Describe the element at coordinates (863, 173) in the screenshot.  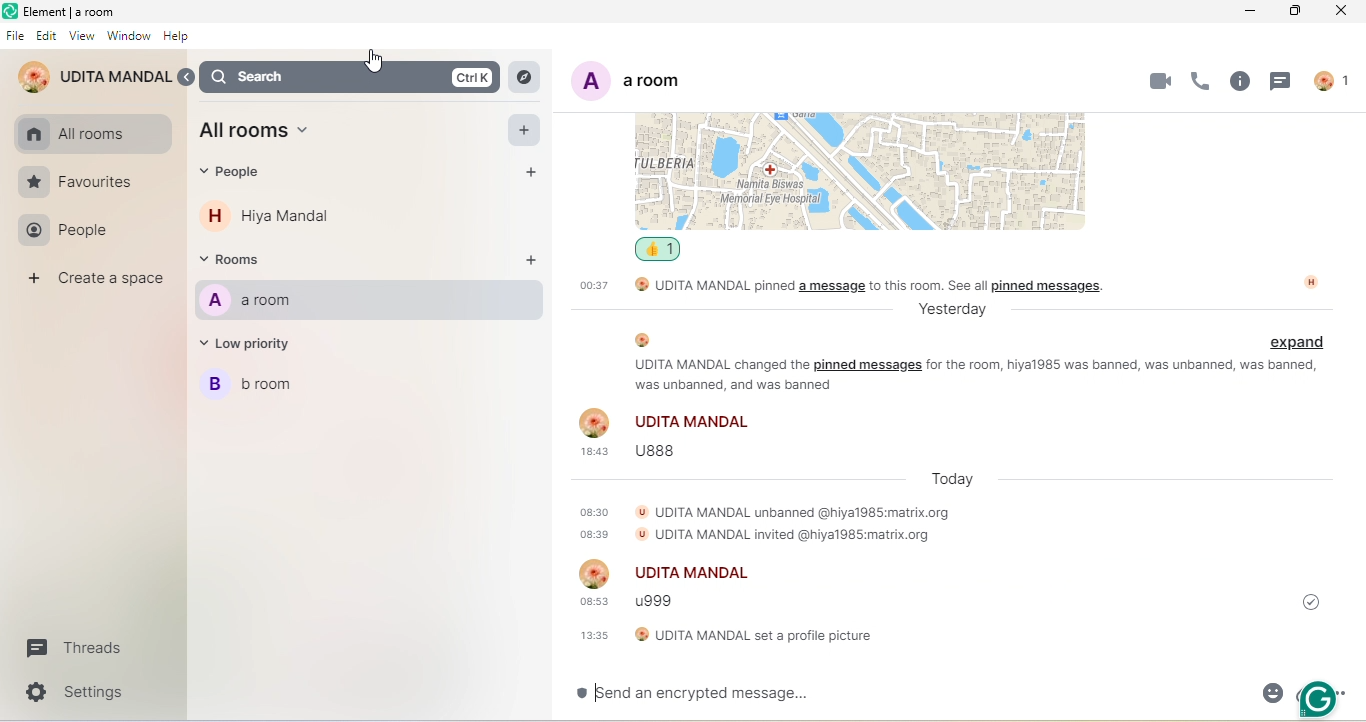
I see `Location` at that location.